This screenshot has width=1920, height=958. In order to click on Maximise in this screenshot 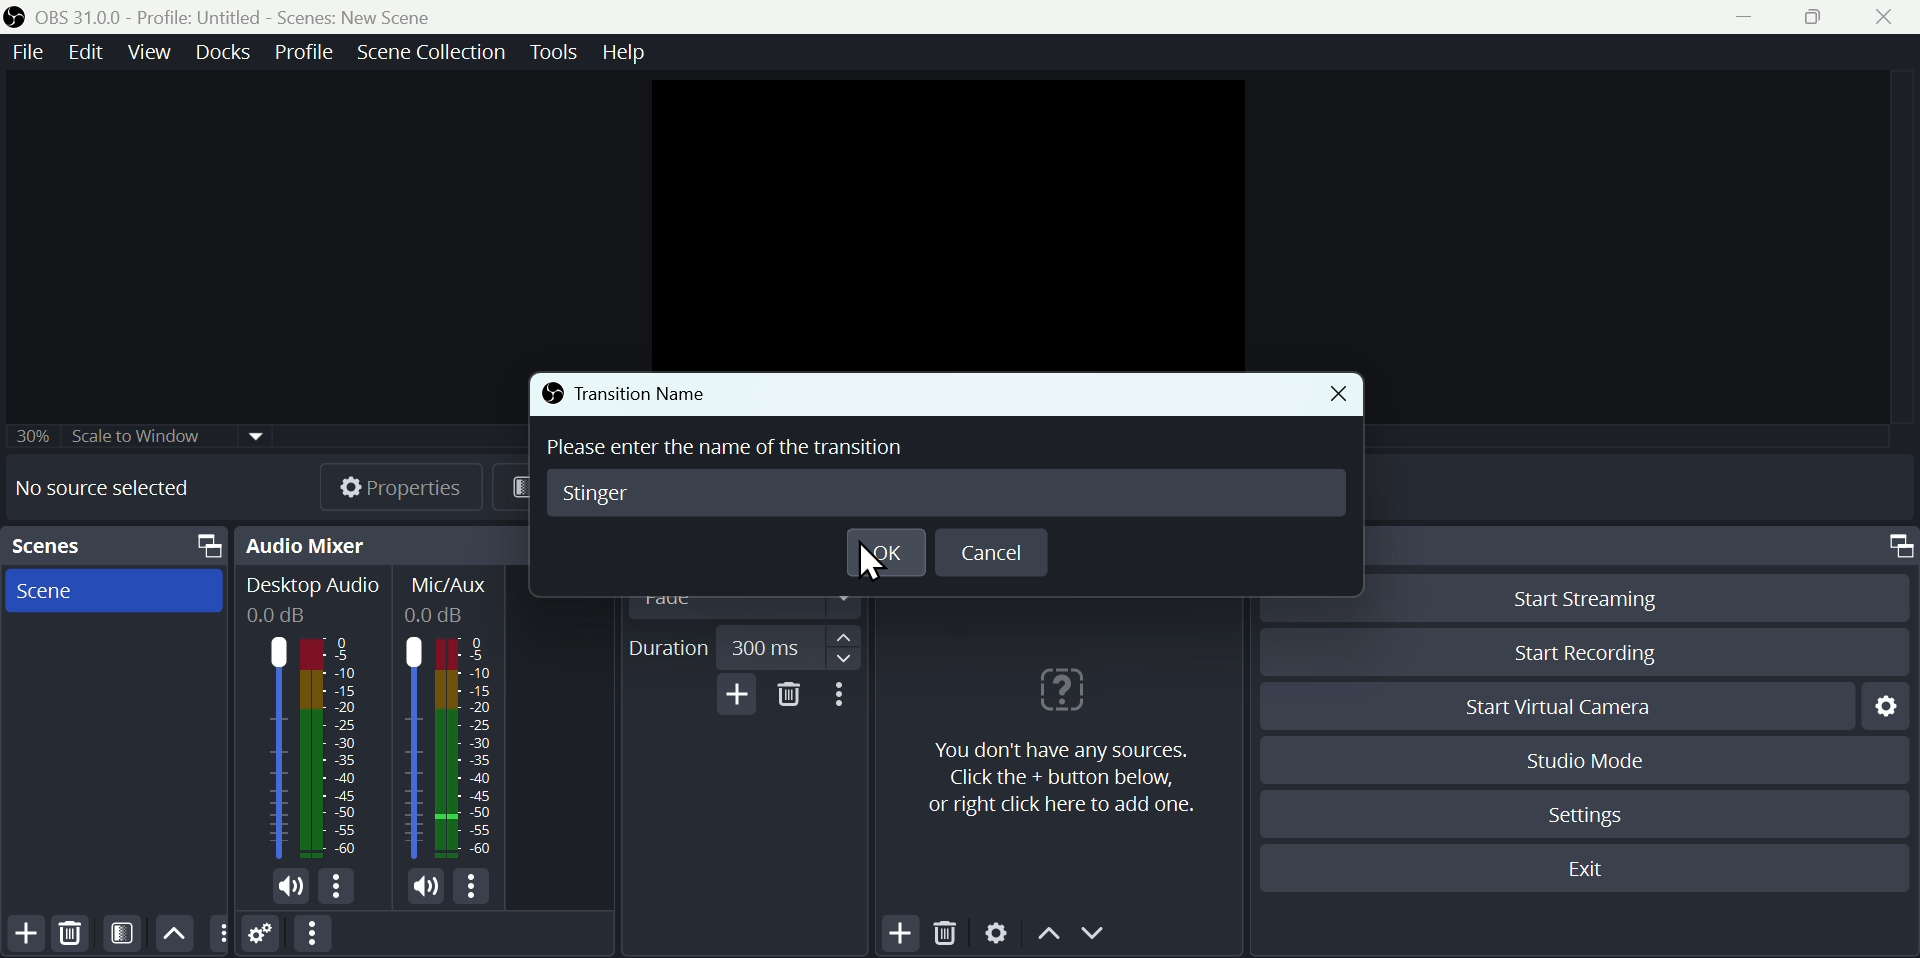, I will do `click(1822, 18)`.